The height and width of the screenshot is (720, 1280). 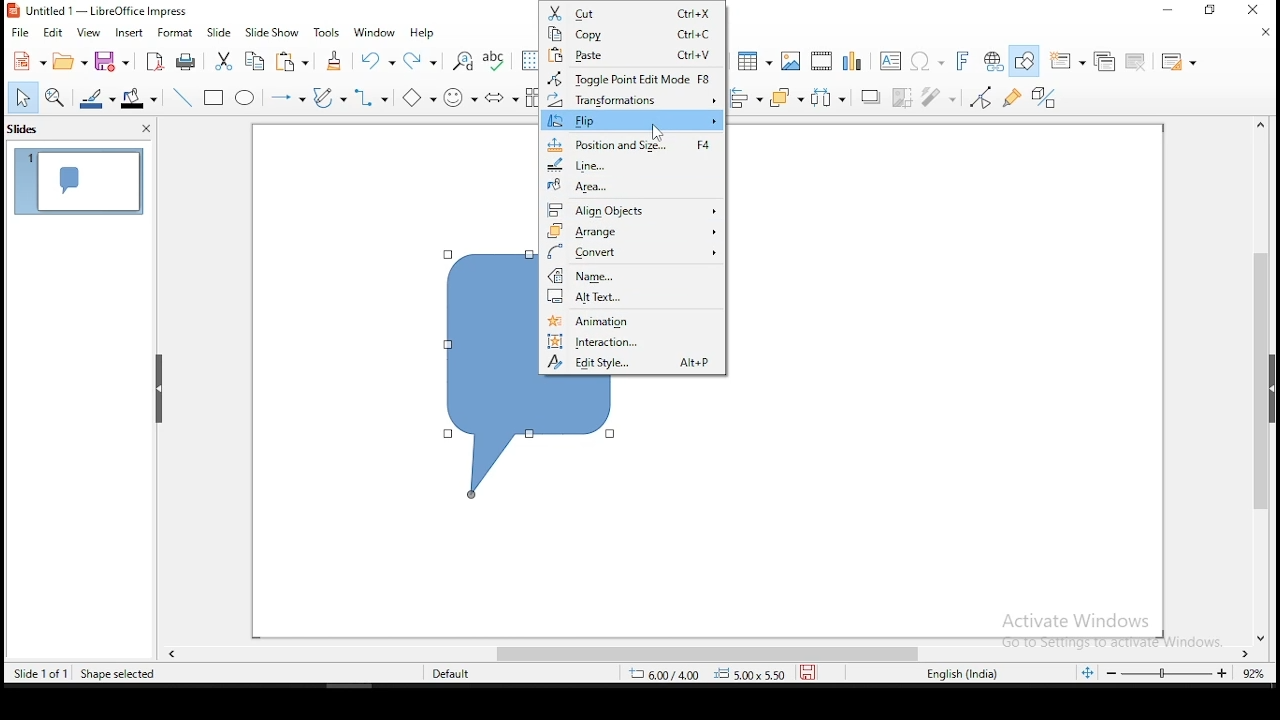 What do you see at coordinates (338, 61) in the screenshot?
I see `clone formatting` at bounding box center [338, 61].